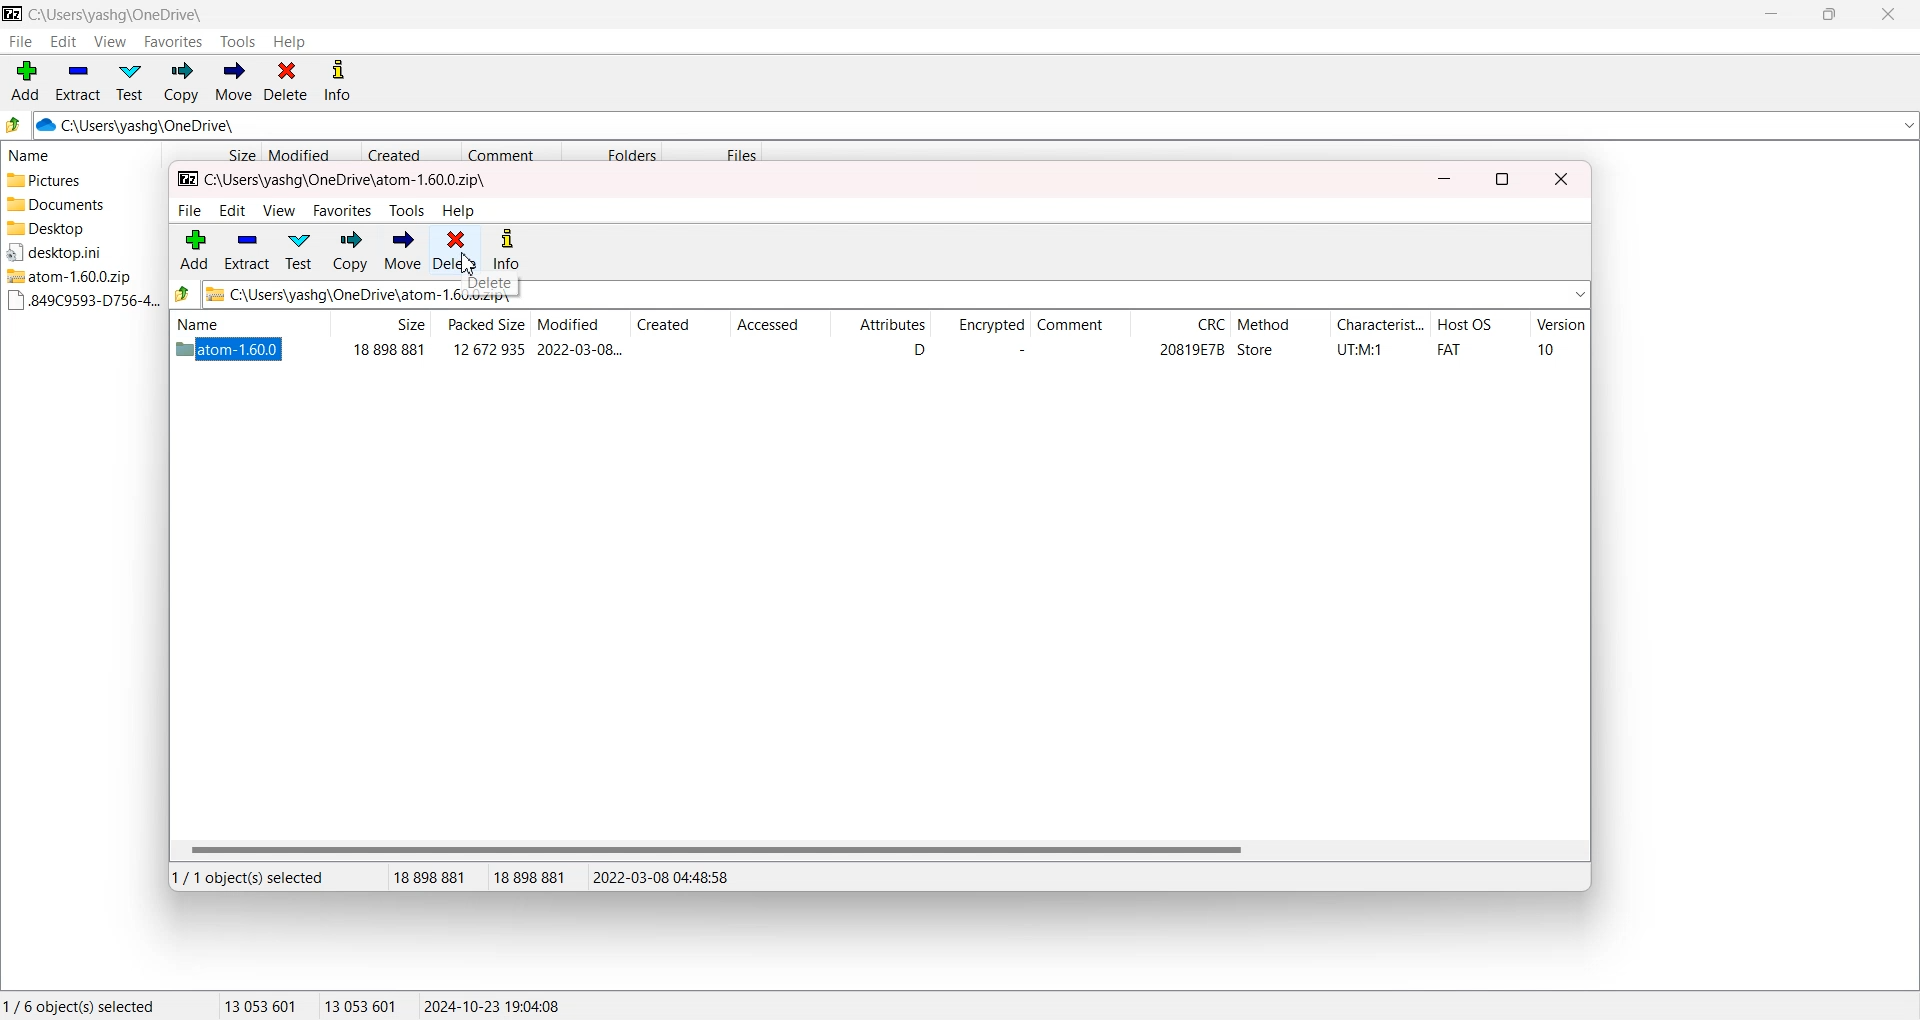 This screenshot has width=1920, height=1020. I want to click on Test, so click(130, 82).